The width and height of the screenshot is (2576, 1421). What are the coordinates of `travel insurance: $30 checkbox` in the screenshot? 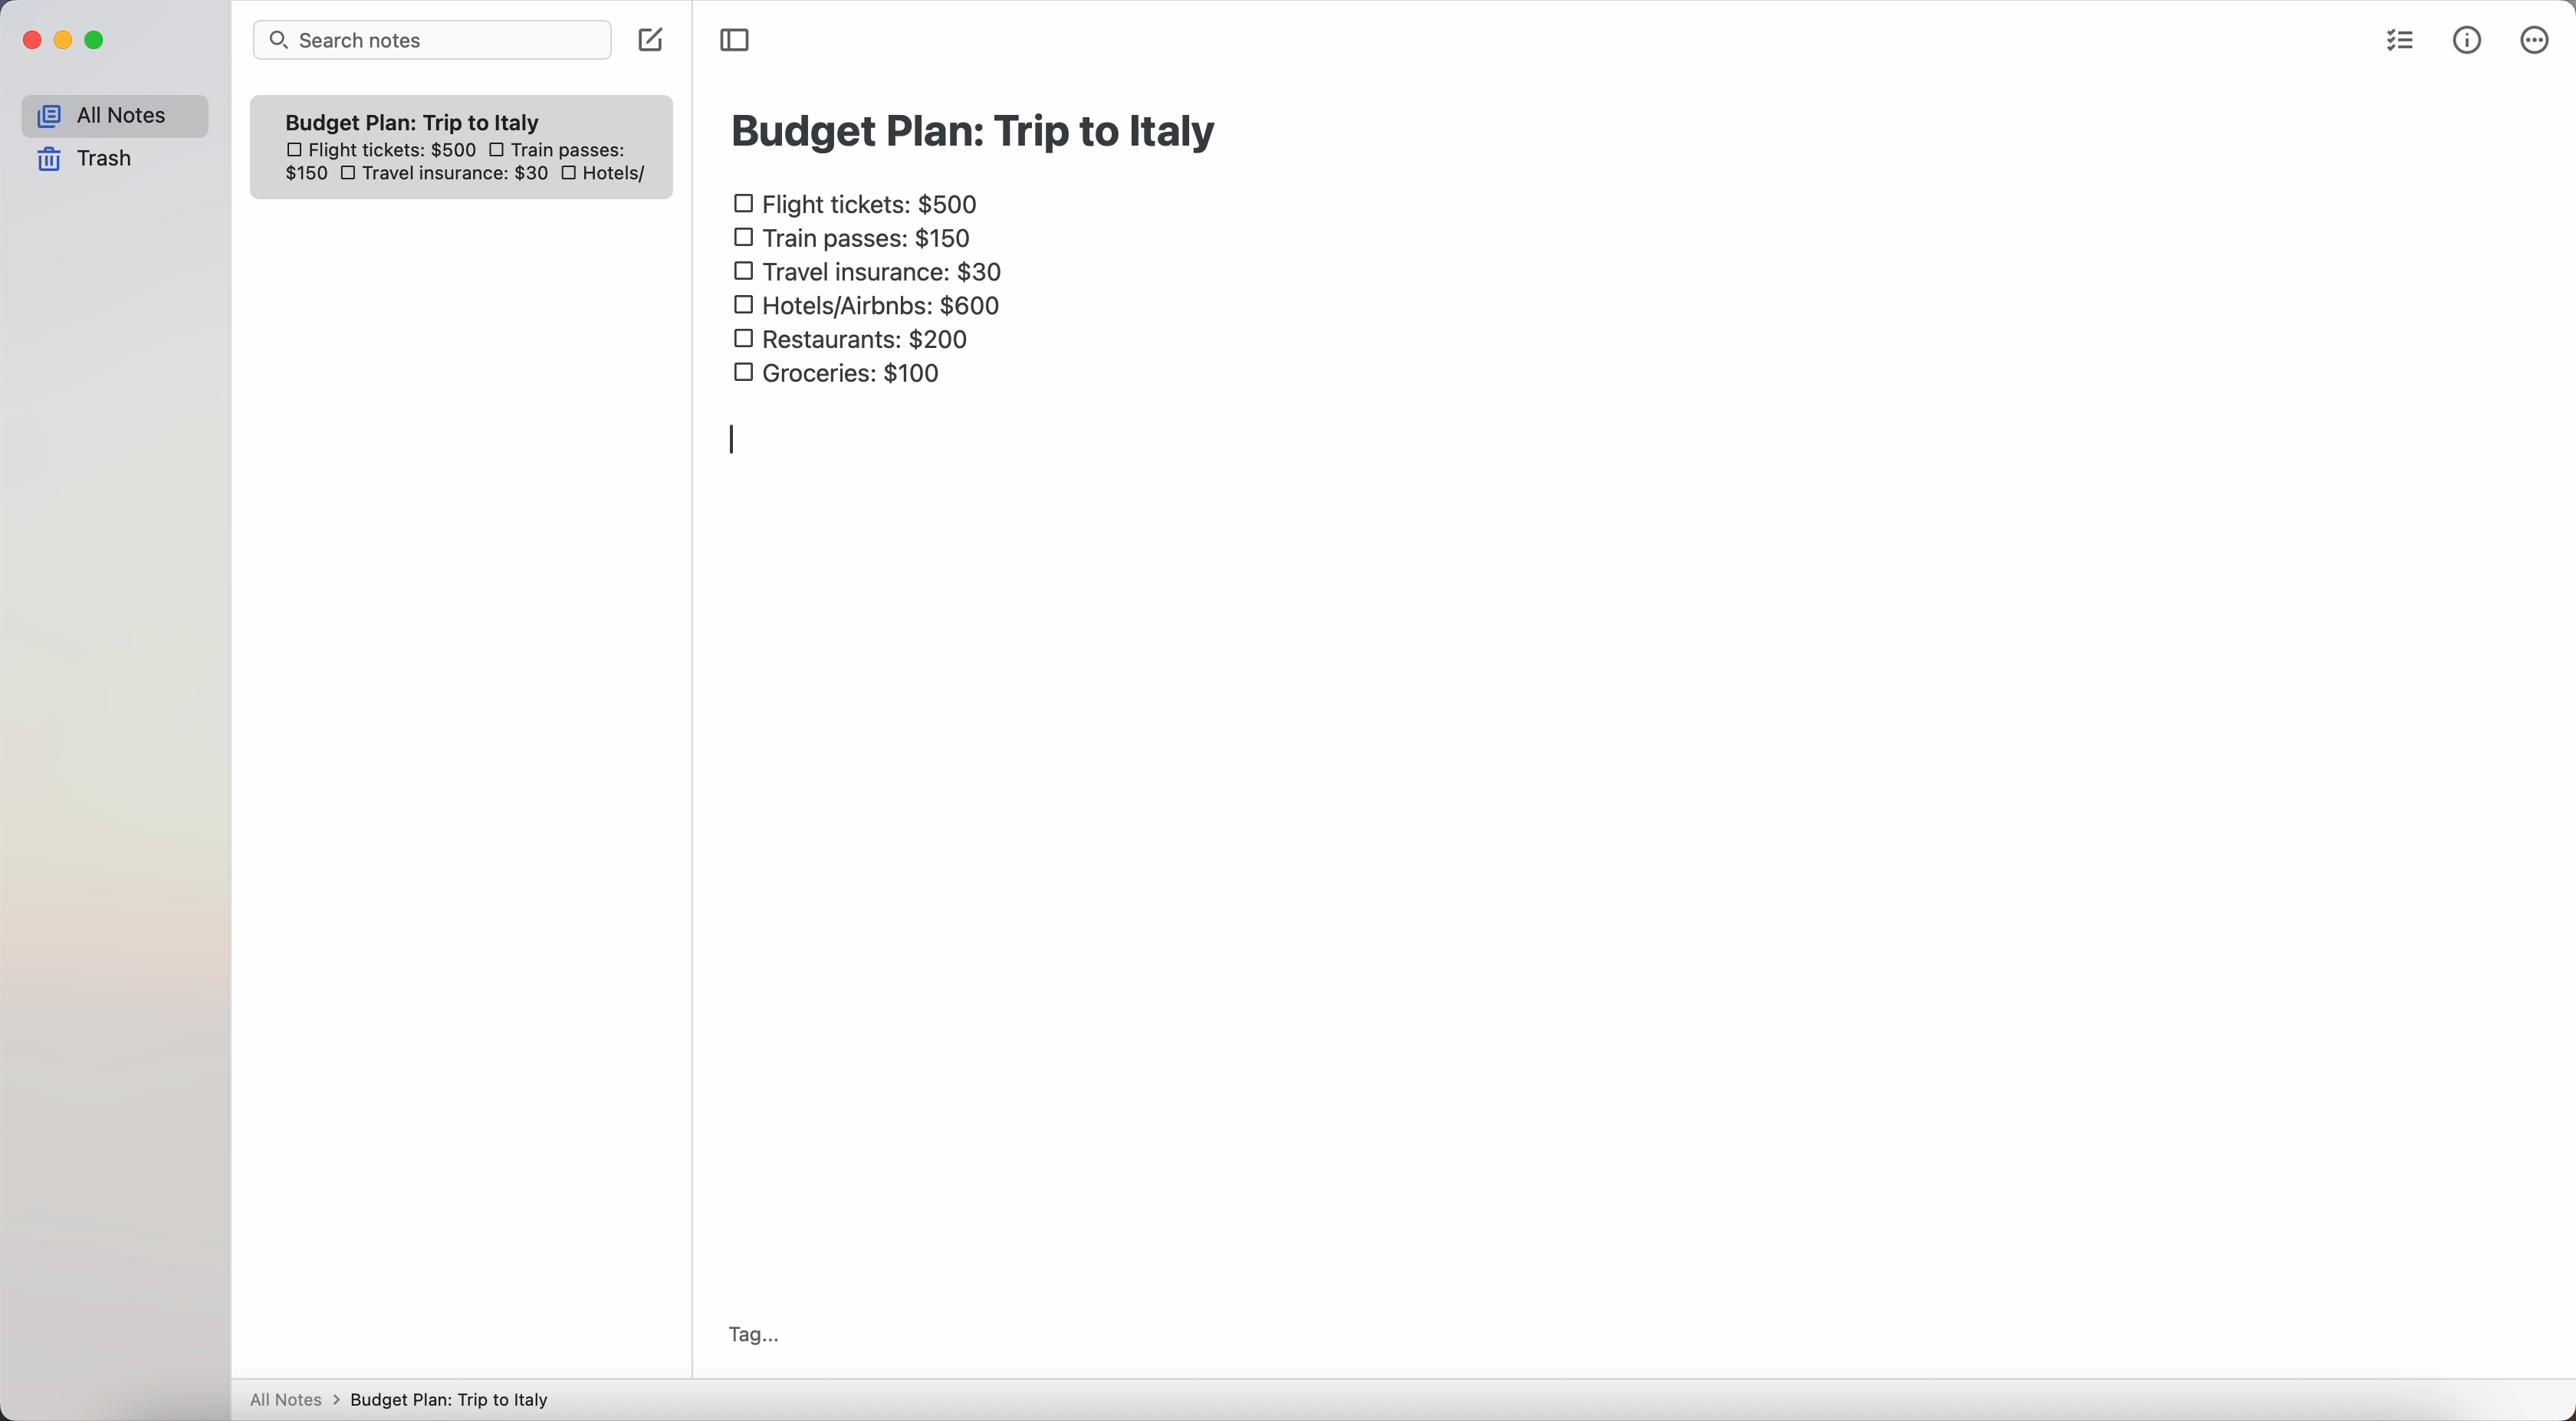 It's located at (871, 271).